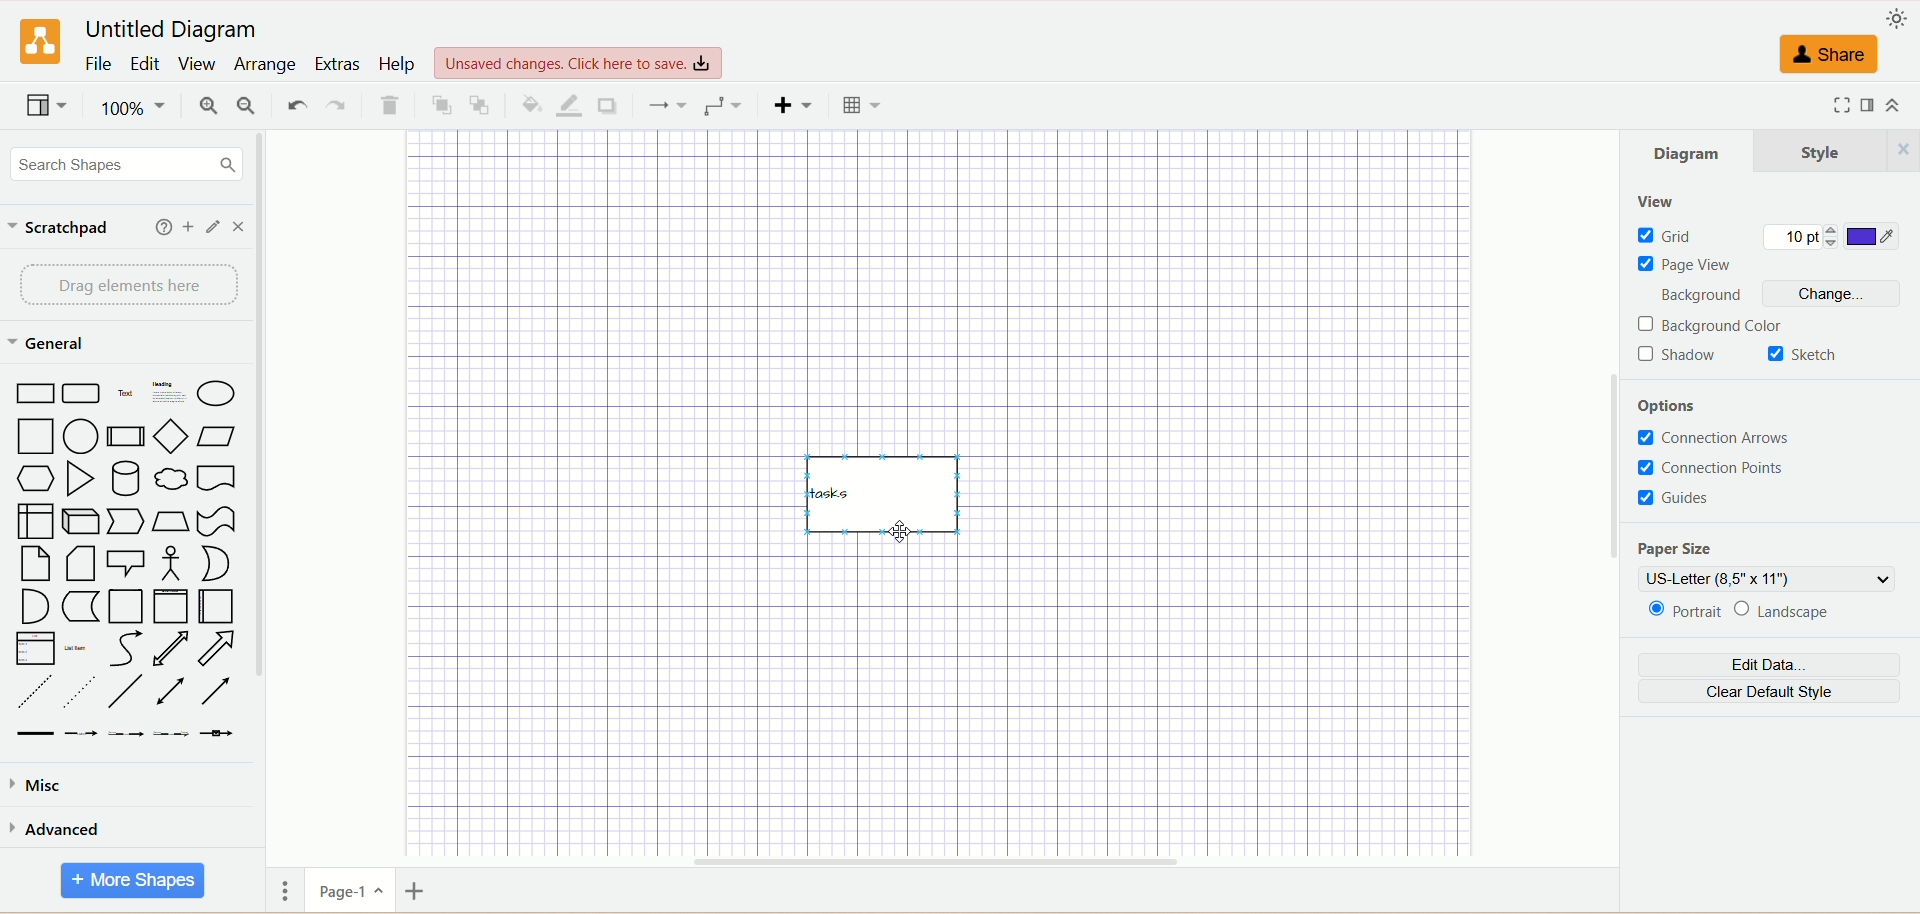 The height and width of the screenshot is (914, 1920). Describe the element at coordinates (42, 41) in the screenshot. I see `logo` at that location.